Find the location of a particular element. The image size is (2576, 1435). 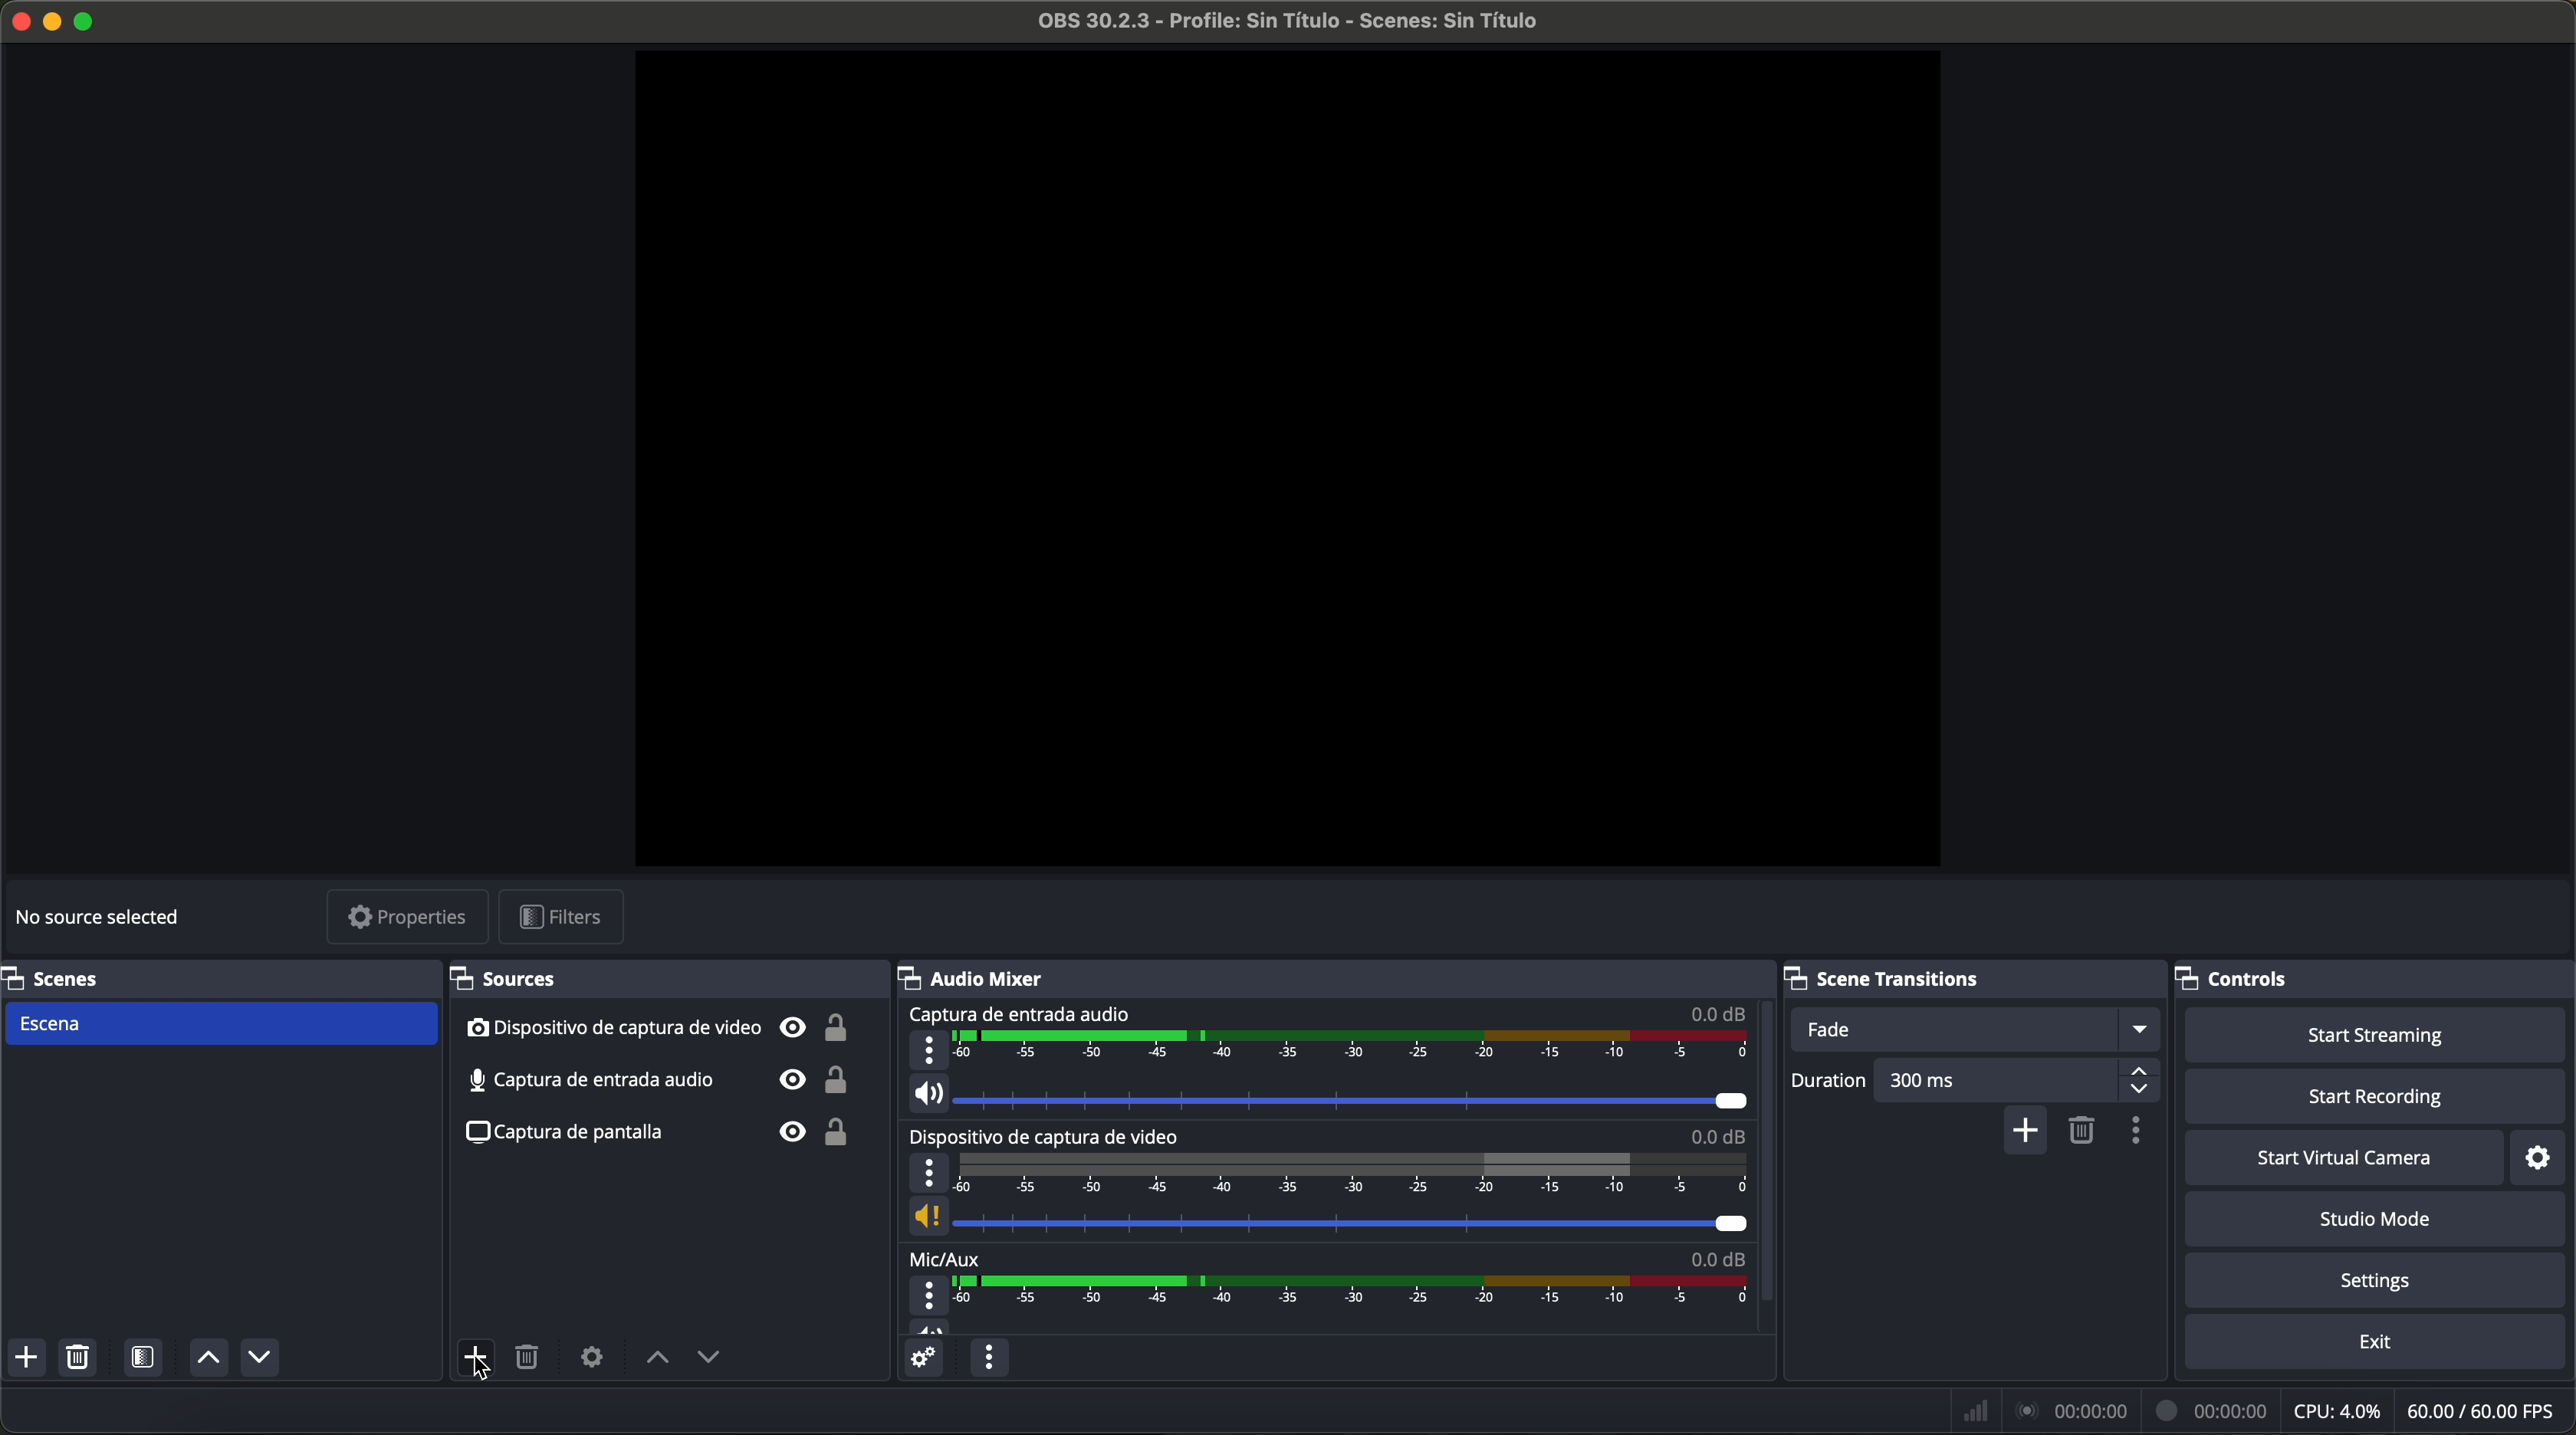

video capture device is located at coordinates (657, 1031).